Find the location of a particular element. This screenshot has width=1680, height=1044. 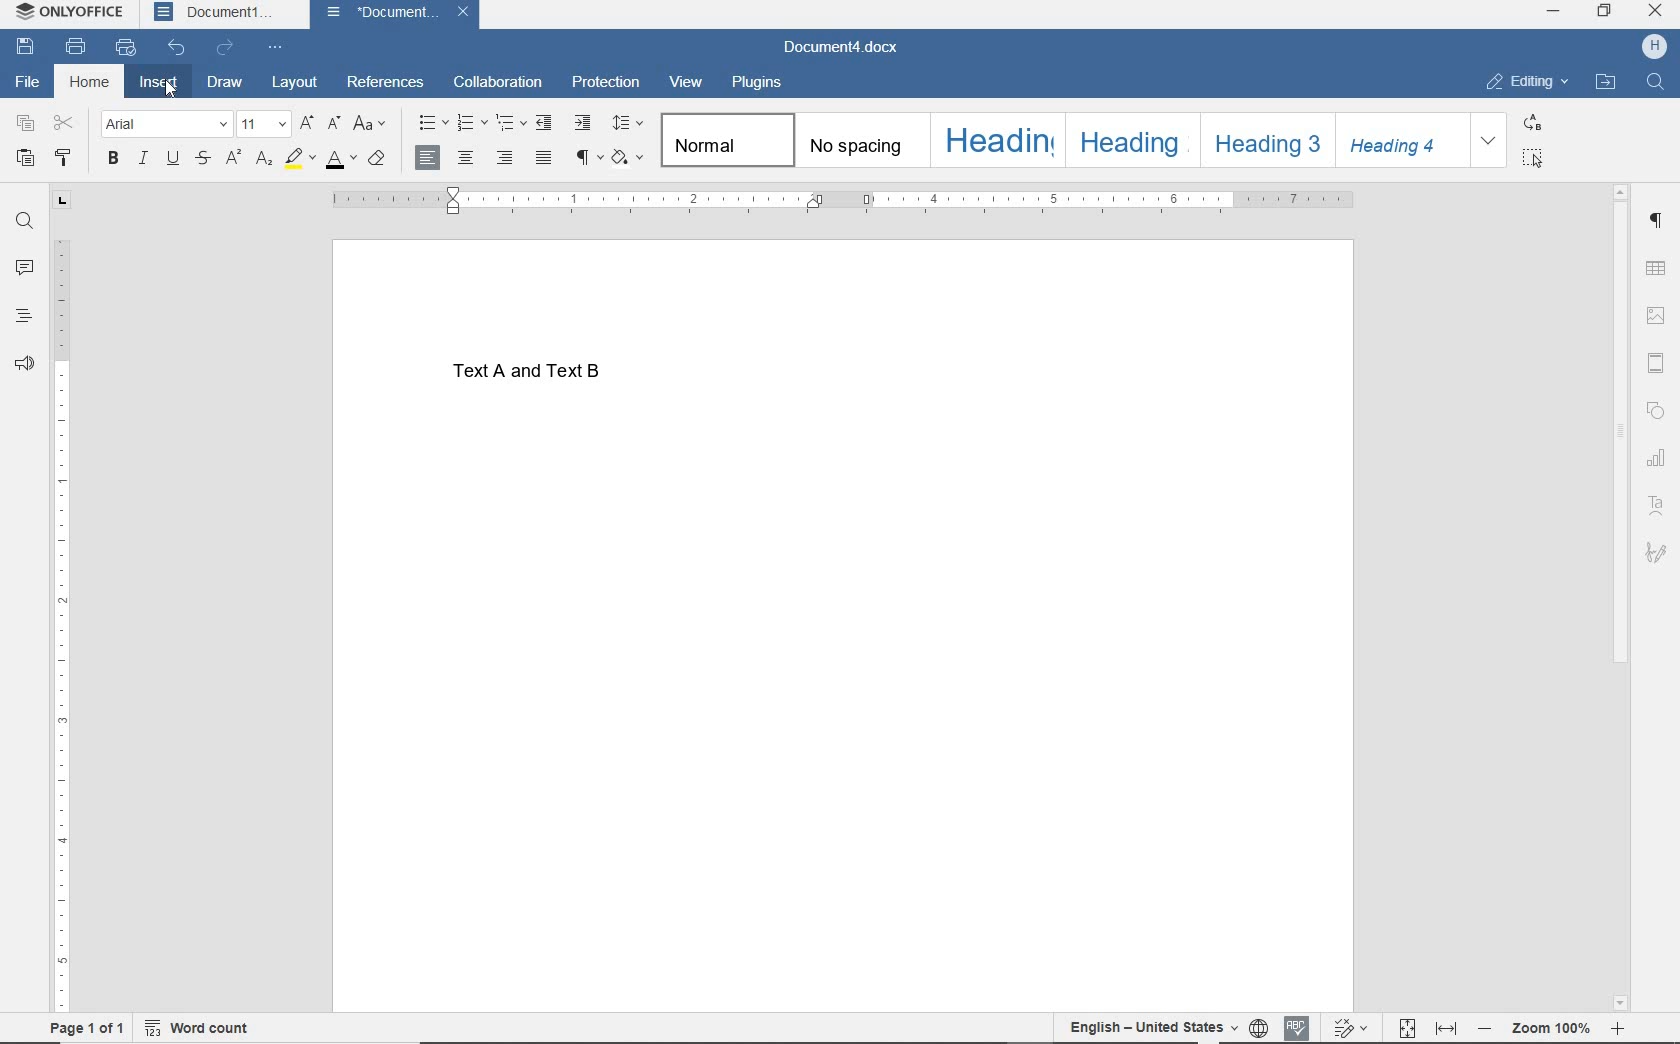

PROTECTION is located at coordinates (605, 82).